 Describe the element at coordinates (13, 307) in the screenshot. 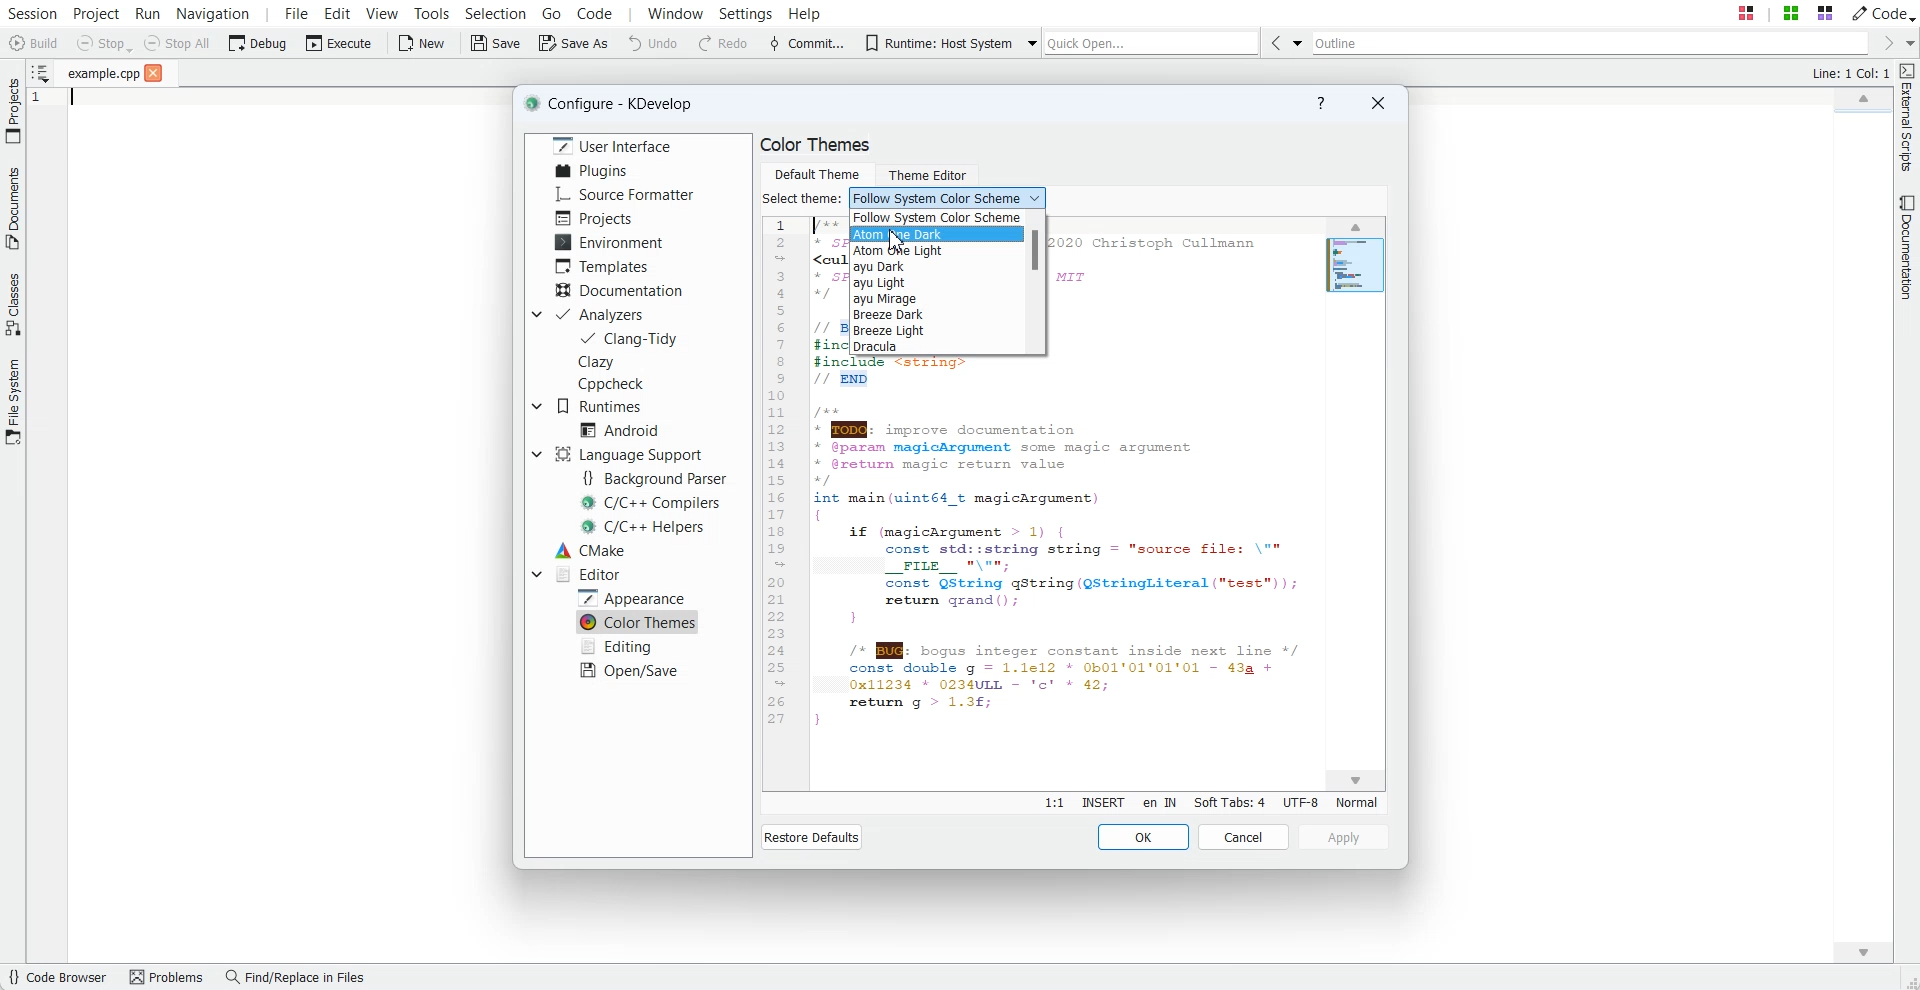

I see `Classes` at that location.